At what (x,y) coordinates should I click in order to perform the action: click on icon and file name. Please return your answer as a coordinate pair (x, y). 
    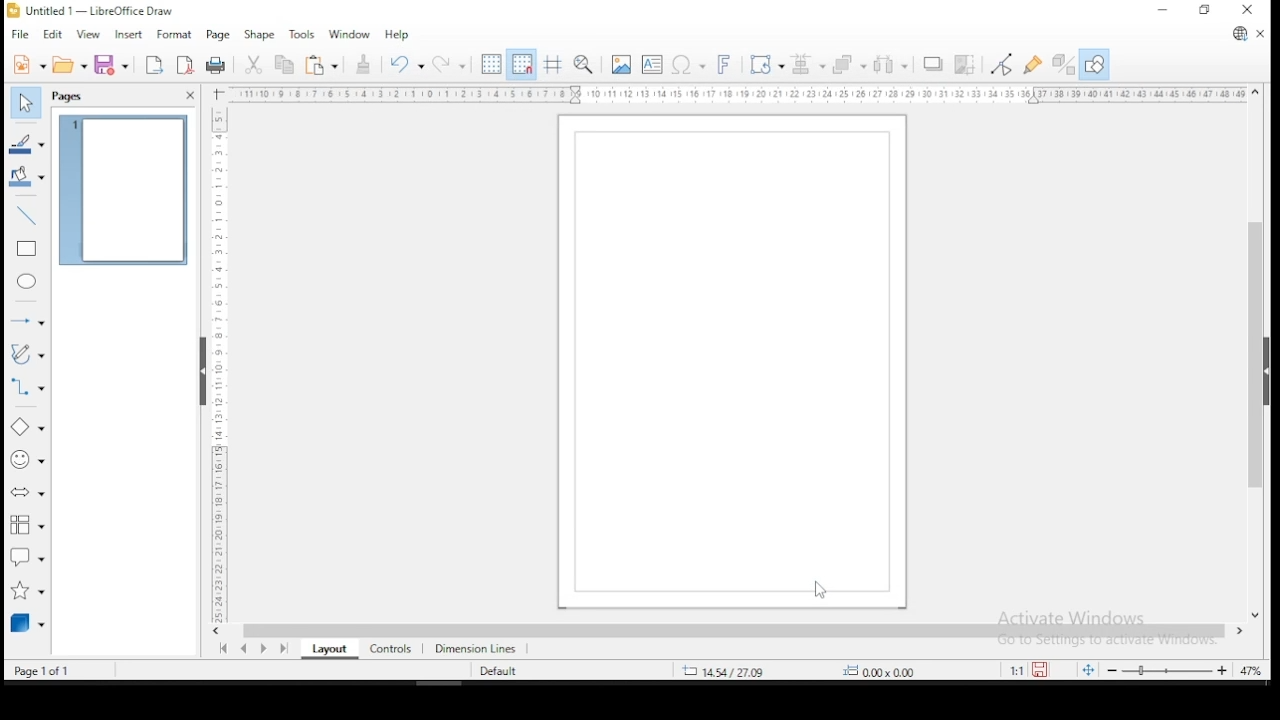
    Looking at the image, I should click on (102, 10).